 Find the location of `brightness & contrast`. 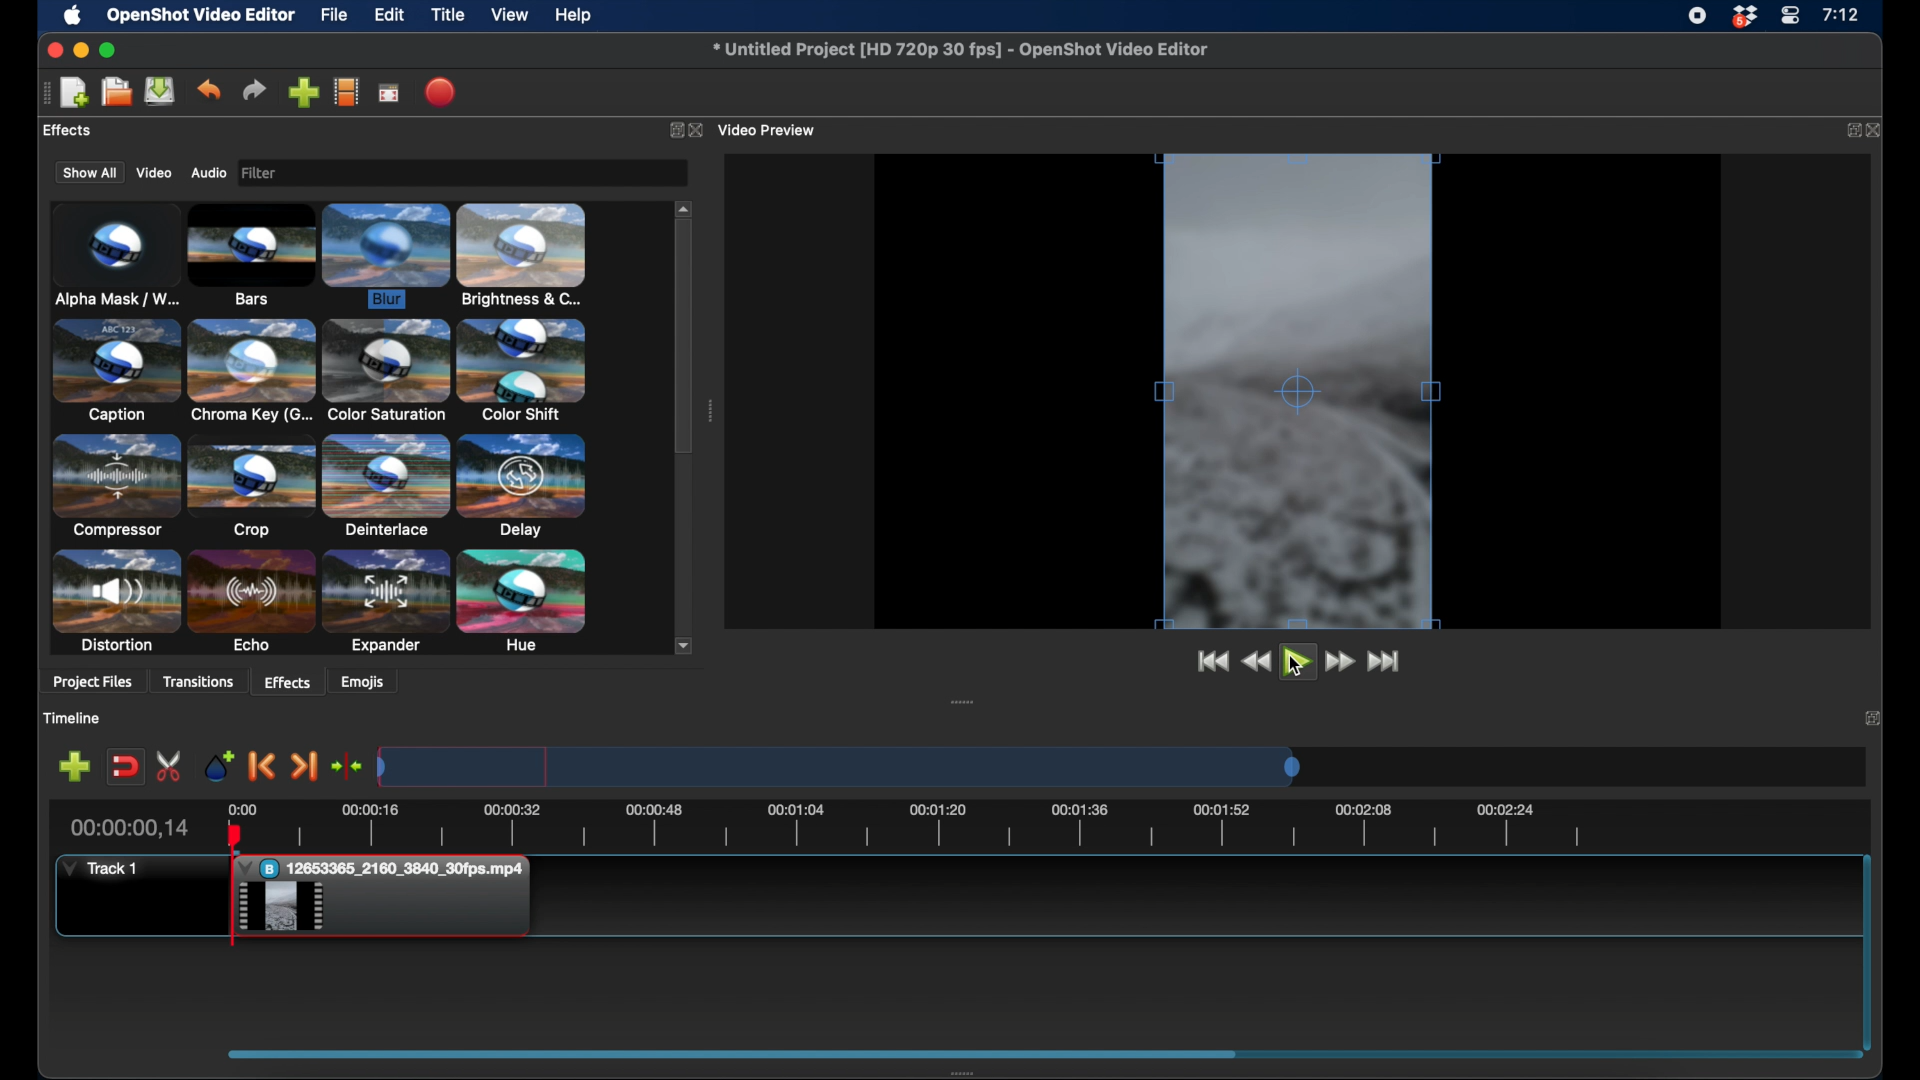

brightness & contrast is located at coordinates (522, 255).